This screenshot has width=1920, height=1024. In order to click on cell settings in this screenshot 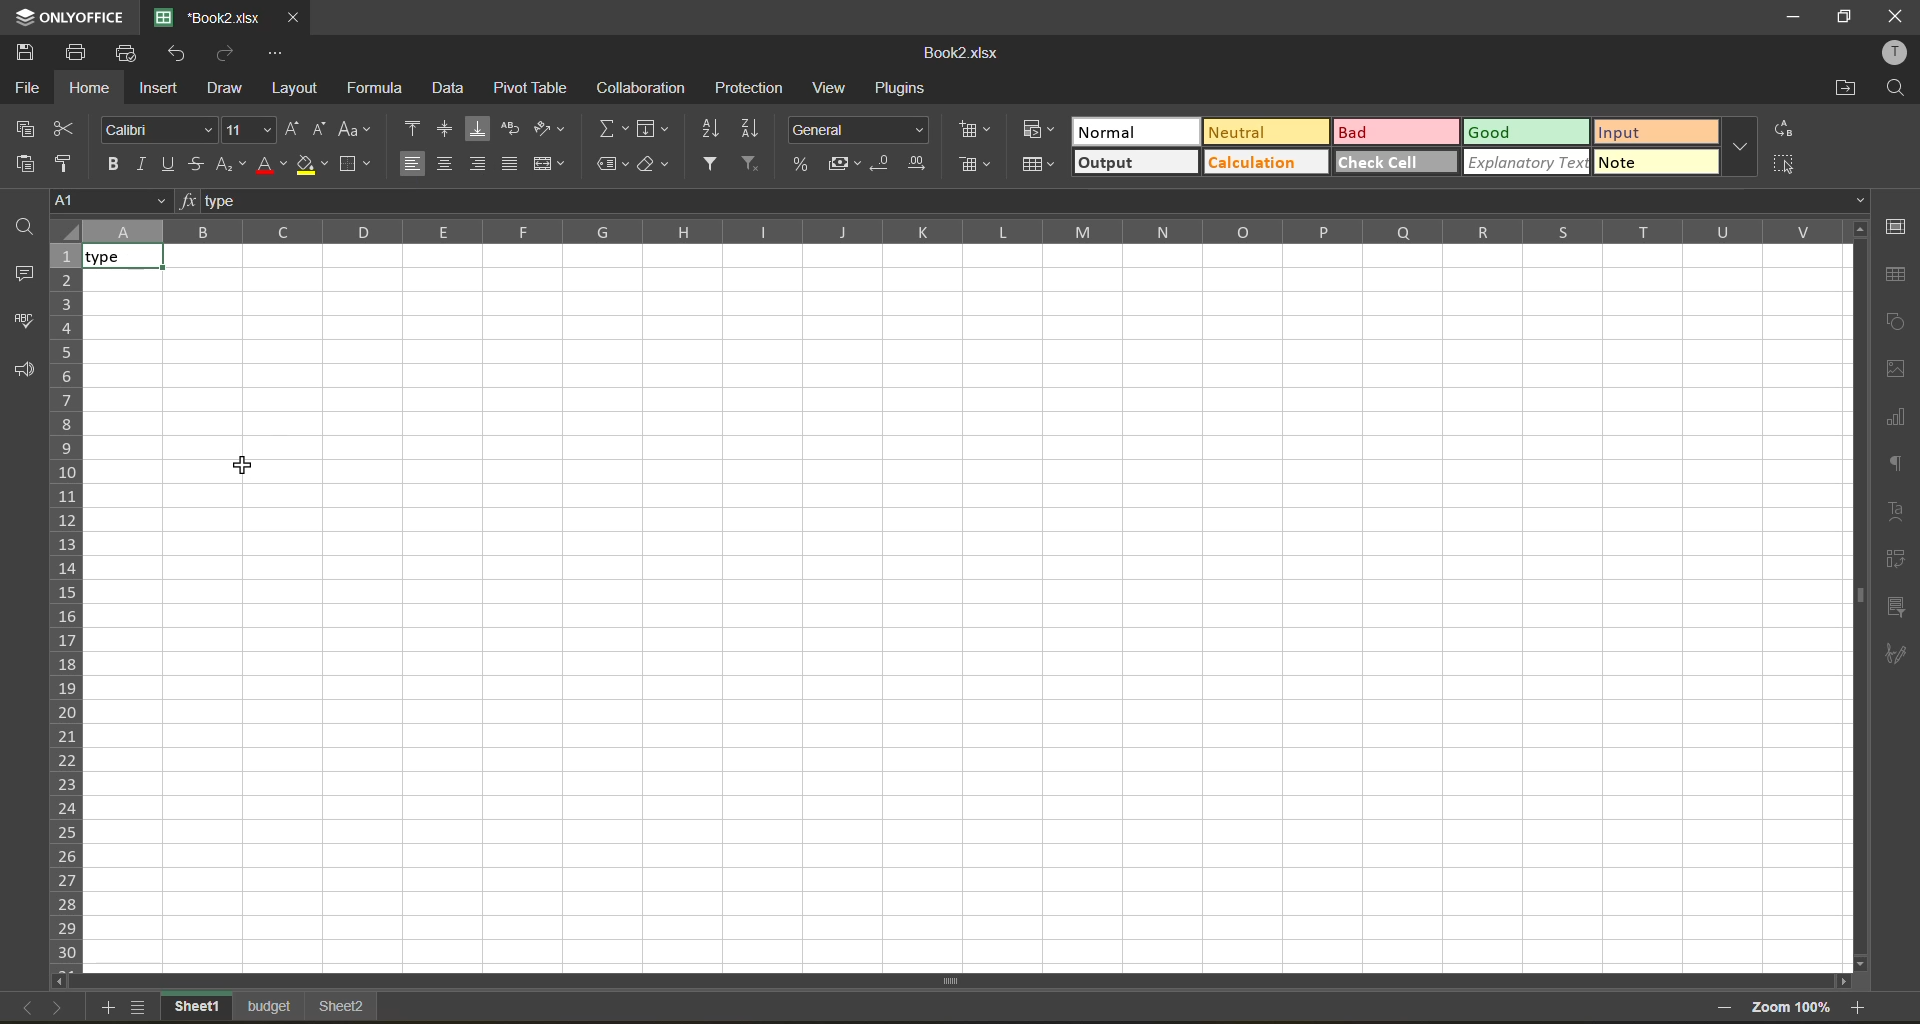, I will do `click(1896, 228)`.